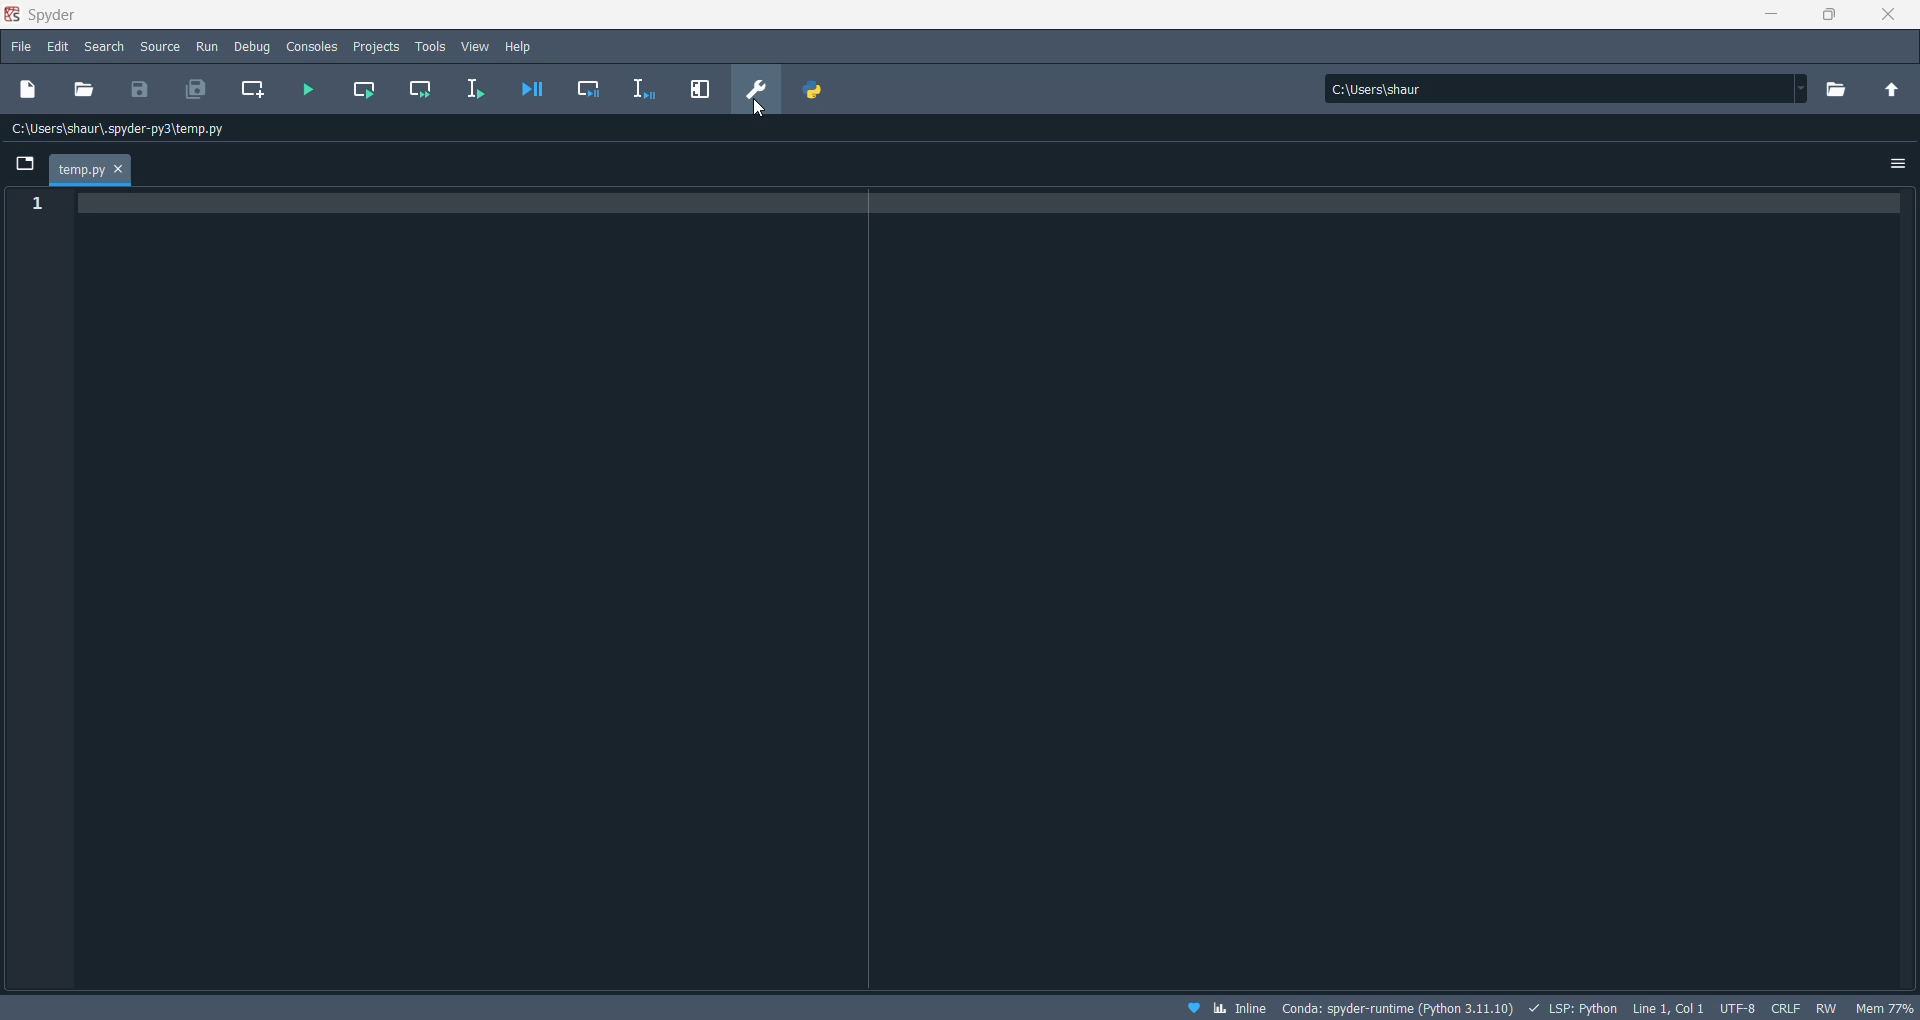 The height and width of the screenshot is (1020, 1920). What do you see at coordinates (1880, 17) in the screenshot?
I see `close` at bounding box center [1880, 17].